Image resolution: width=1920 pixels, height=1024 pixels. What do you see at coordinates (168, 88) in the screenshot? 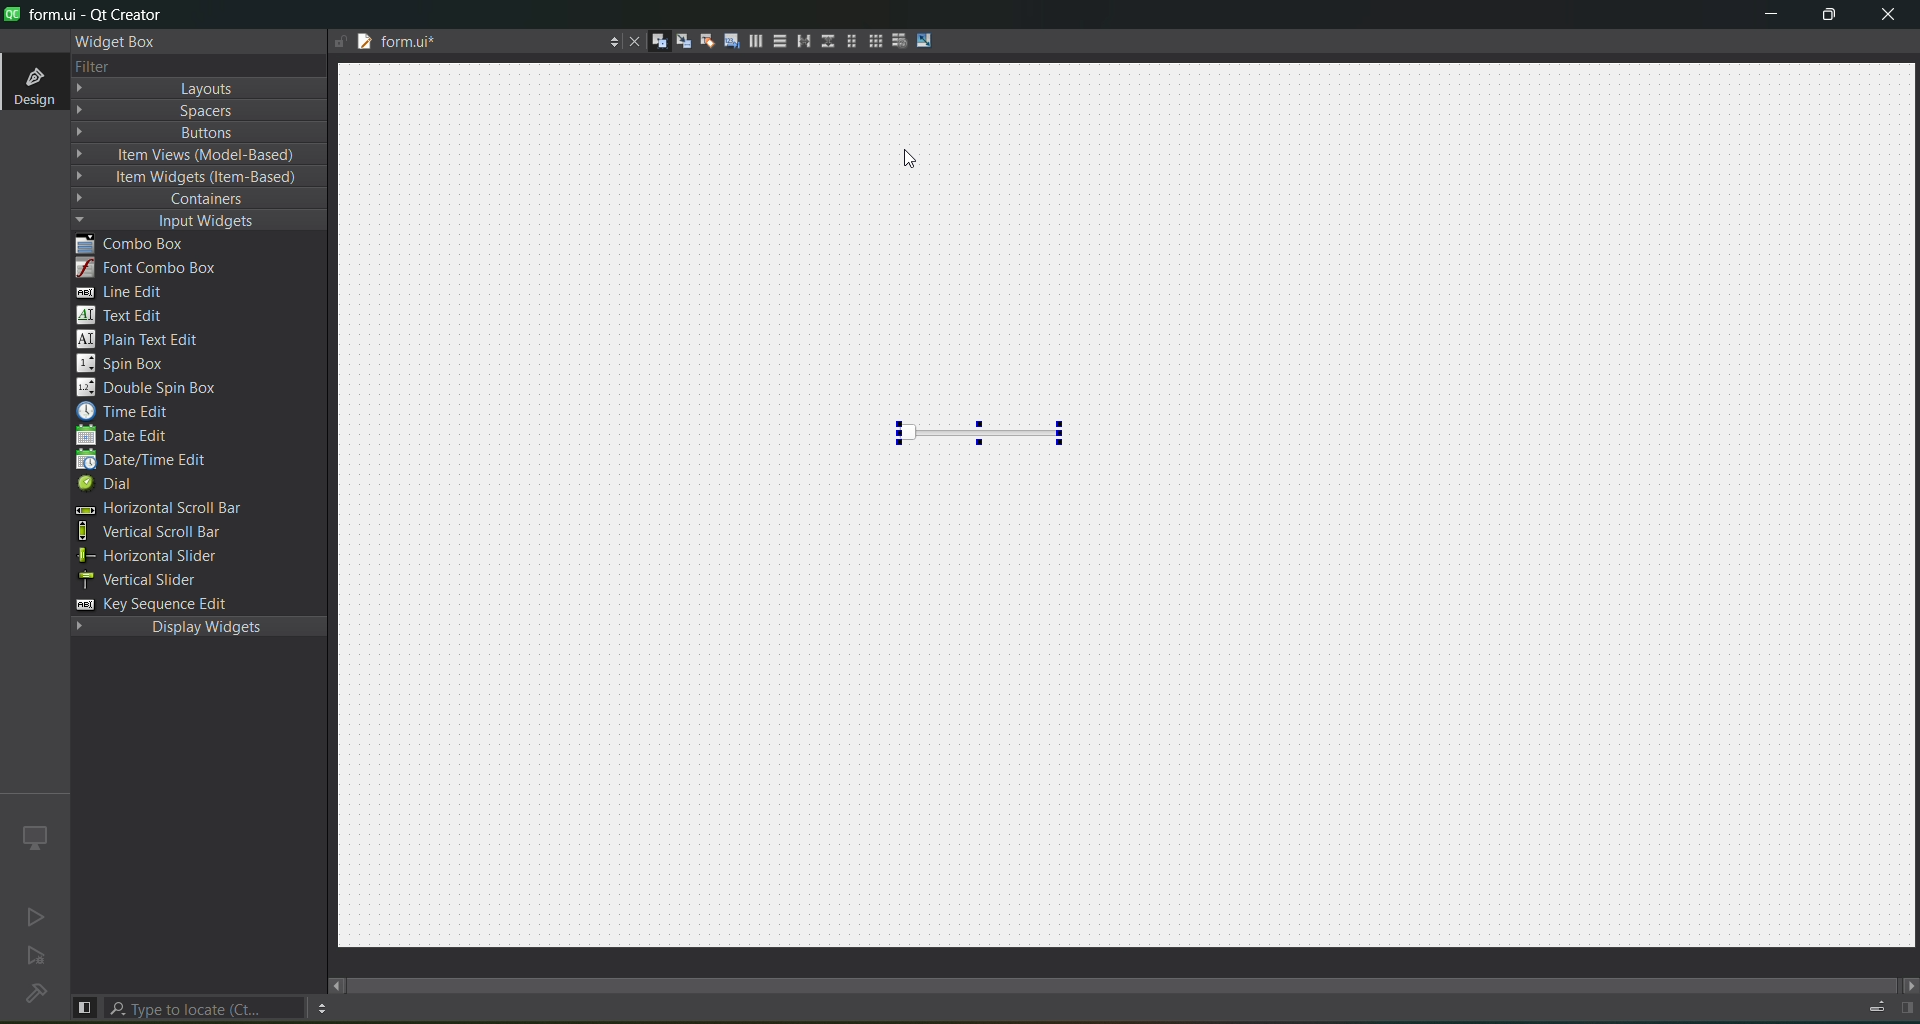
I see `layout` at bounding box center [168, 88].